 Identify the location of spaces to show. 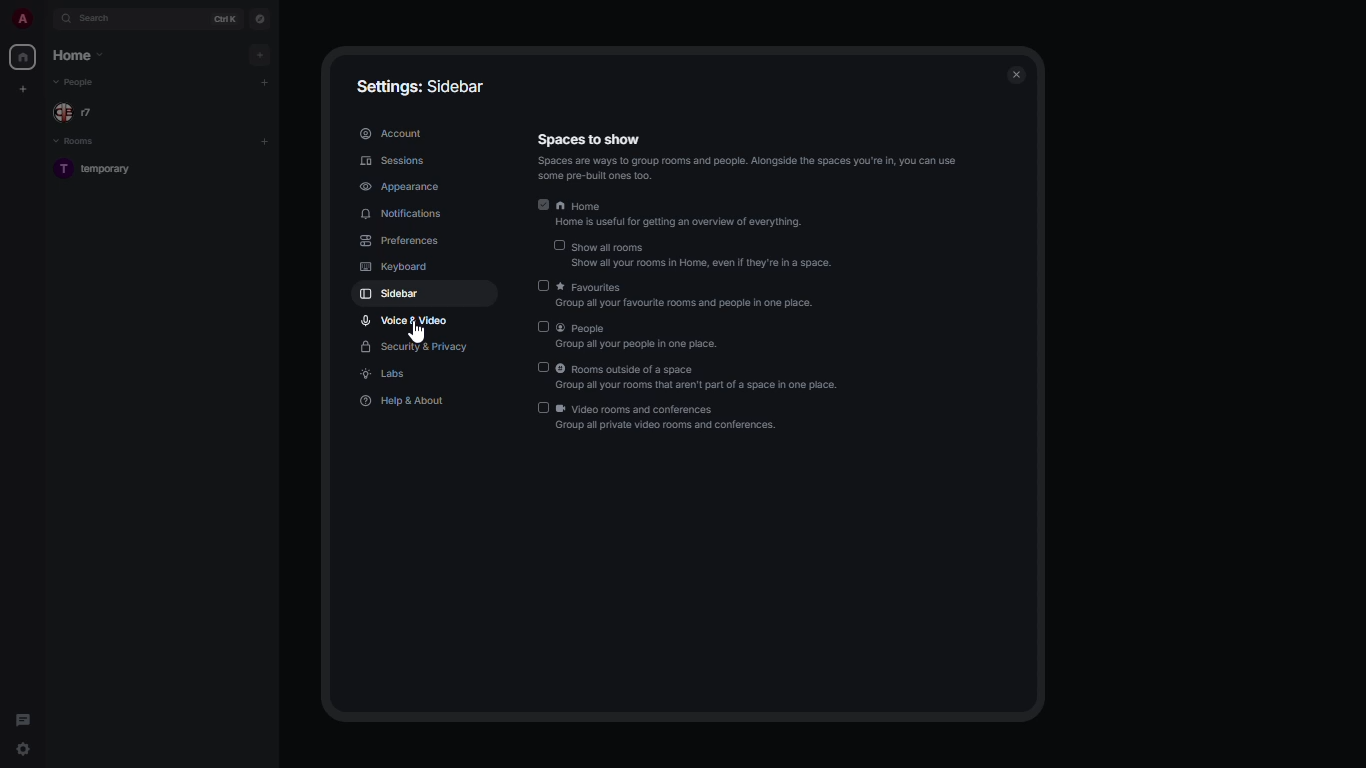
(749, 157).